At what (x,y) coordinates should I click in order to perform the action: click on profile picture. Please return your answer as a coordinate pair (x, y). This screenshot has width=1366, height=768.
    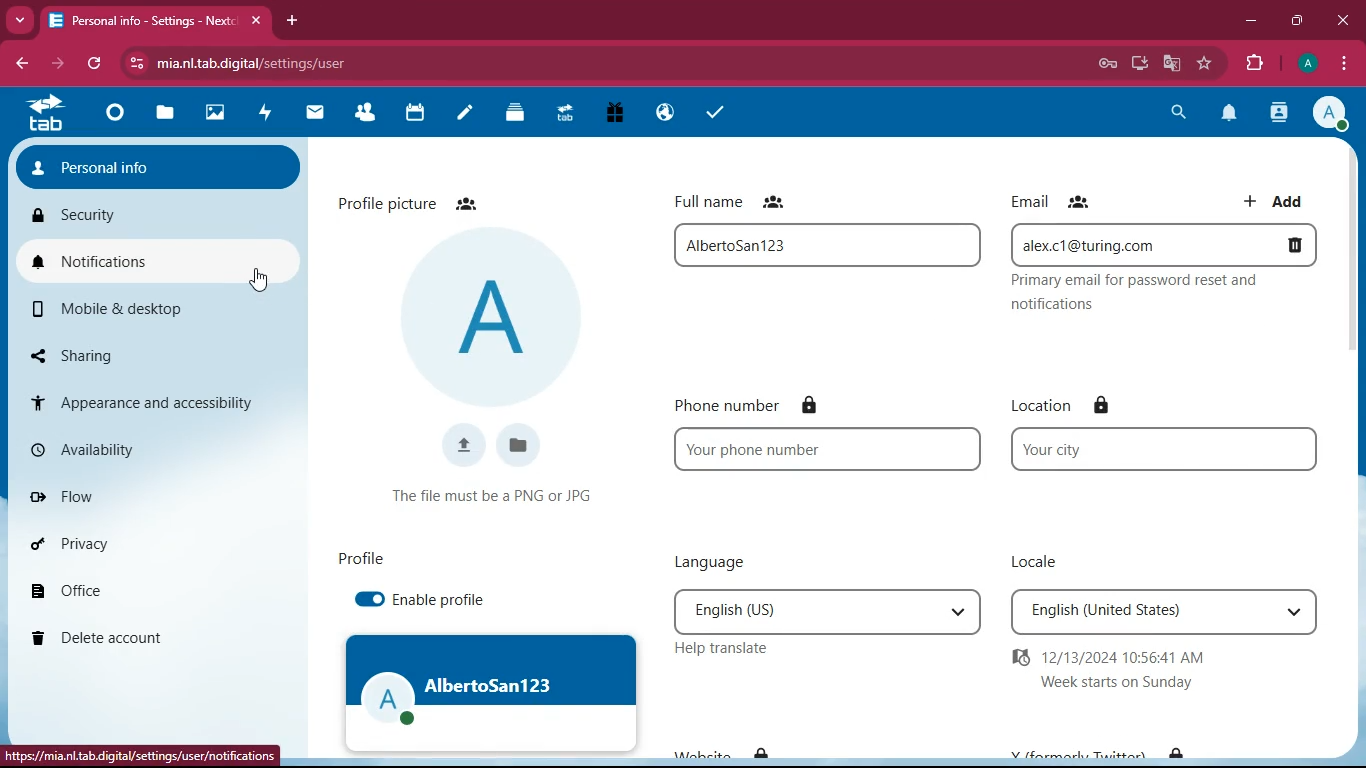
    Looking at the image, I should click on (492, 314).